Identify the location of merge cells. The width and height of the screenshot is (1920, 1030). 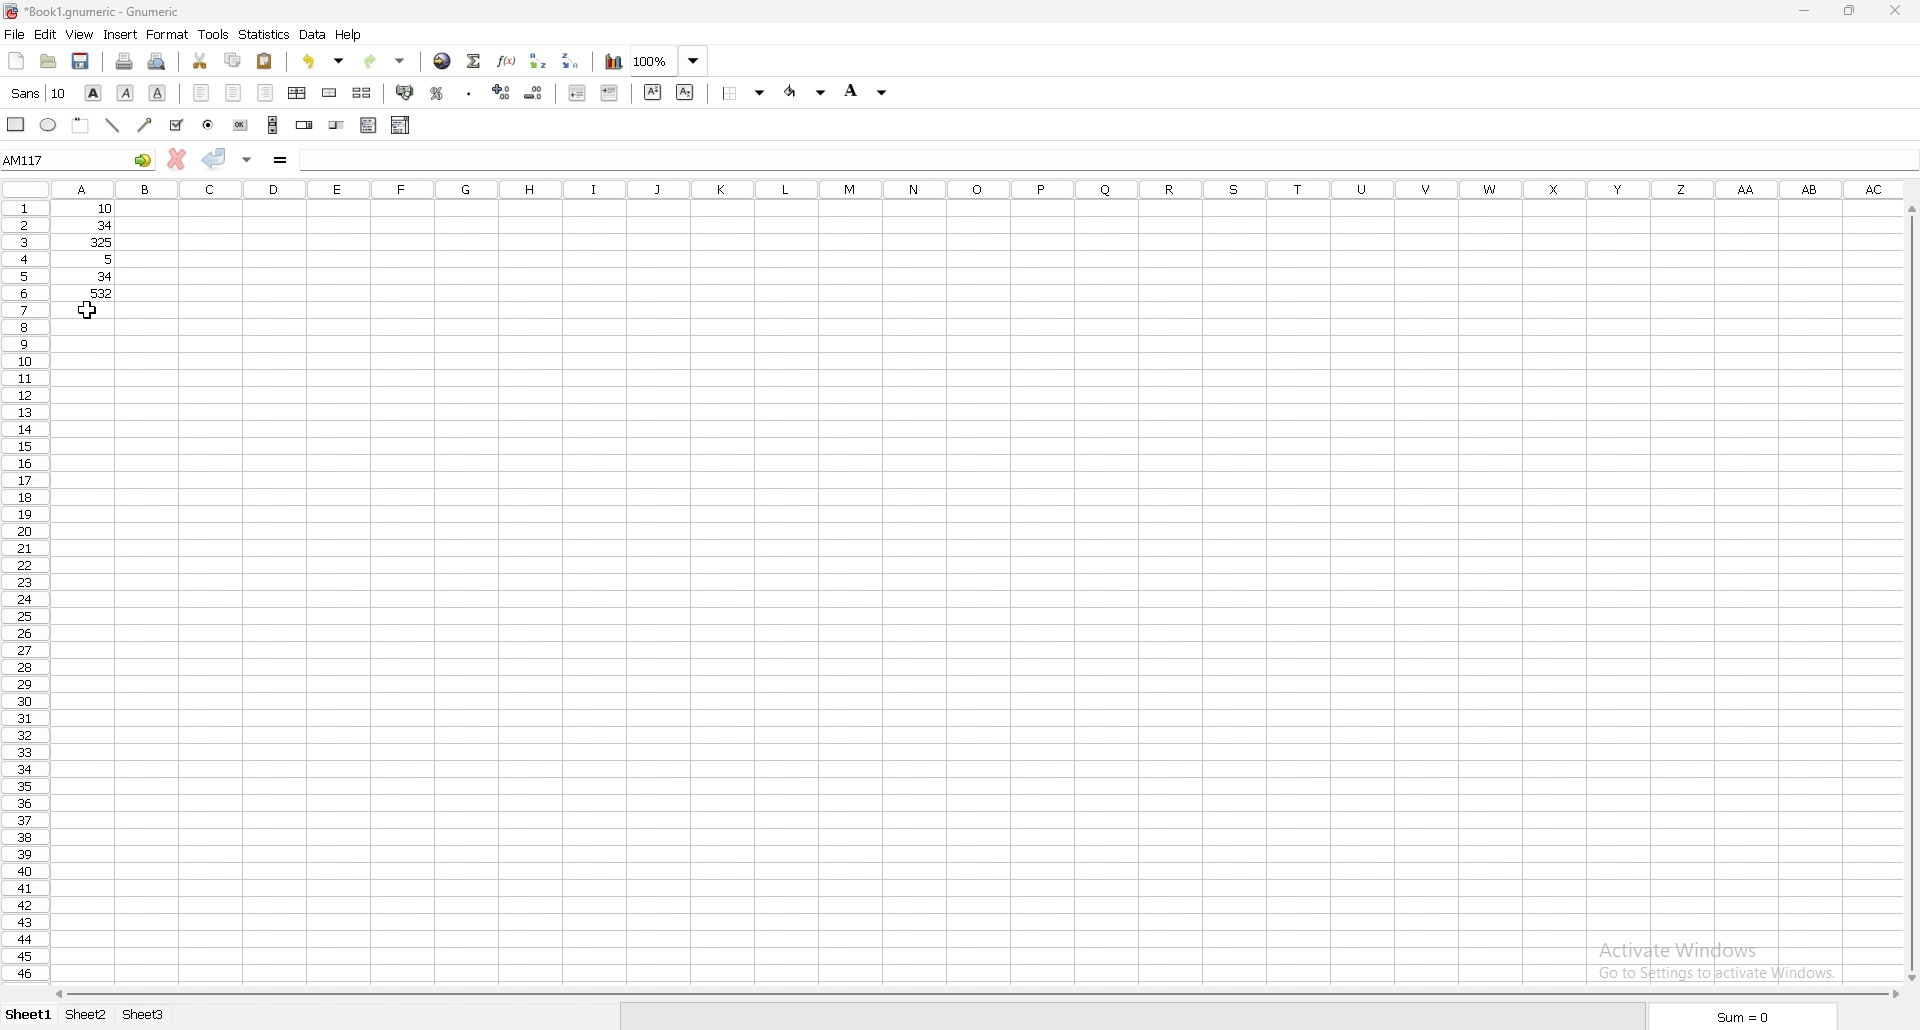
(330, 94).